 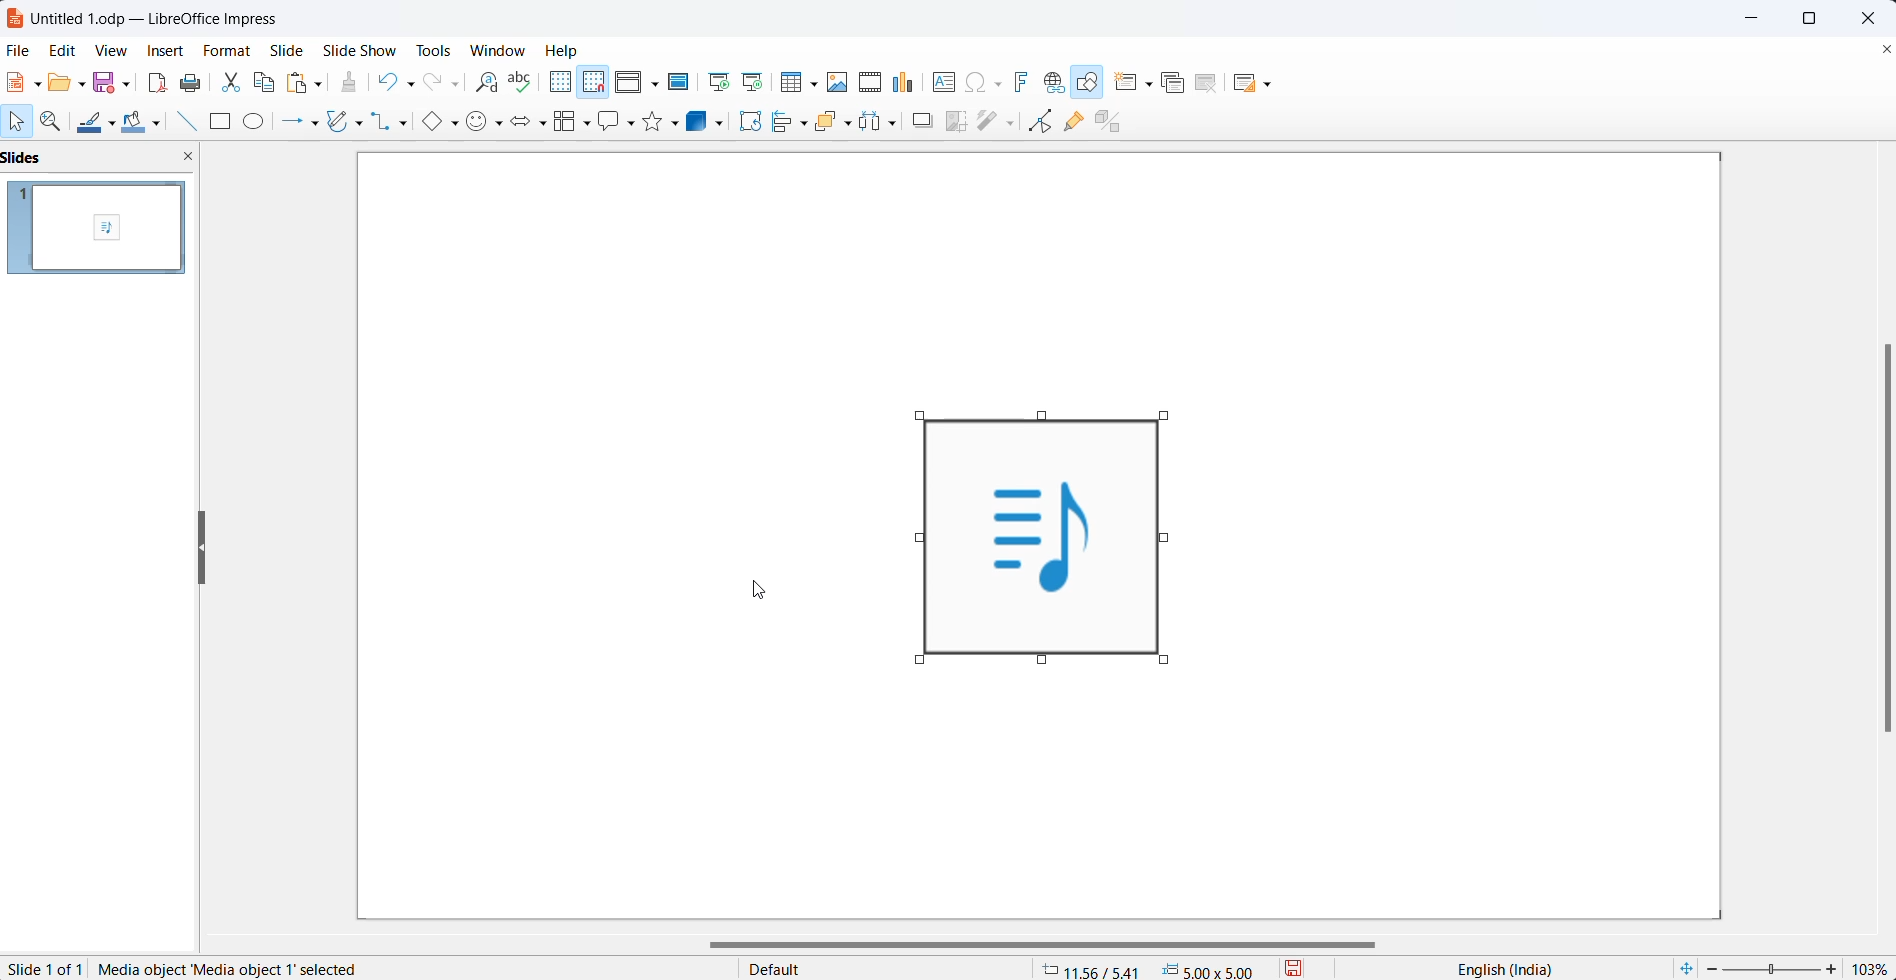 What do you see at coordinates (757, 83) in the screenshot?
I see `start from current slide` at bounding box center [757, 83].